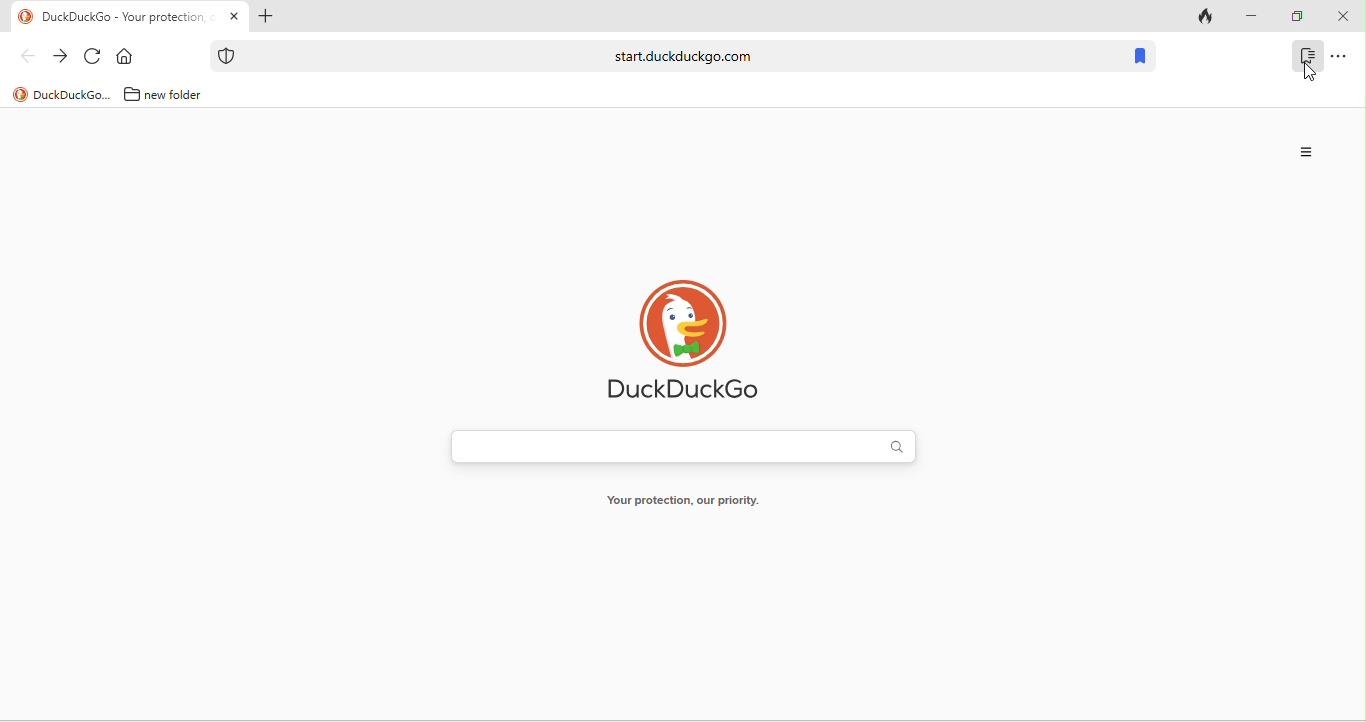 This screenshot has width=1366, height=722. Describe the element at coordinates (93, 57) in the screenshot. I see `reload` at that location.